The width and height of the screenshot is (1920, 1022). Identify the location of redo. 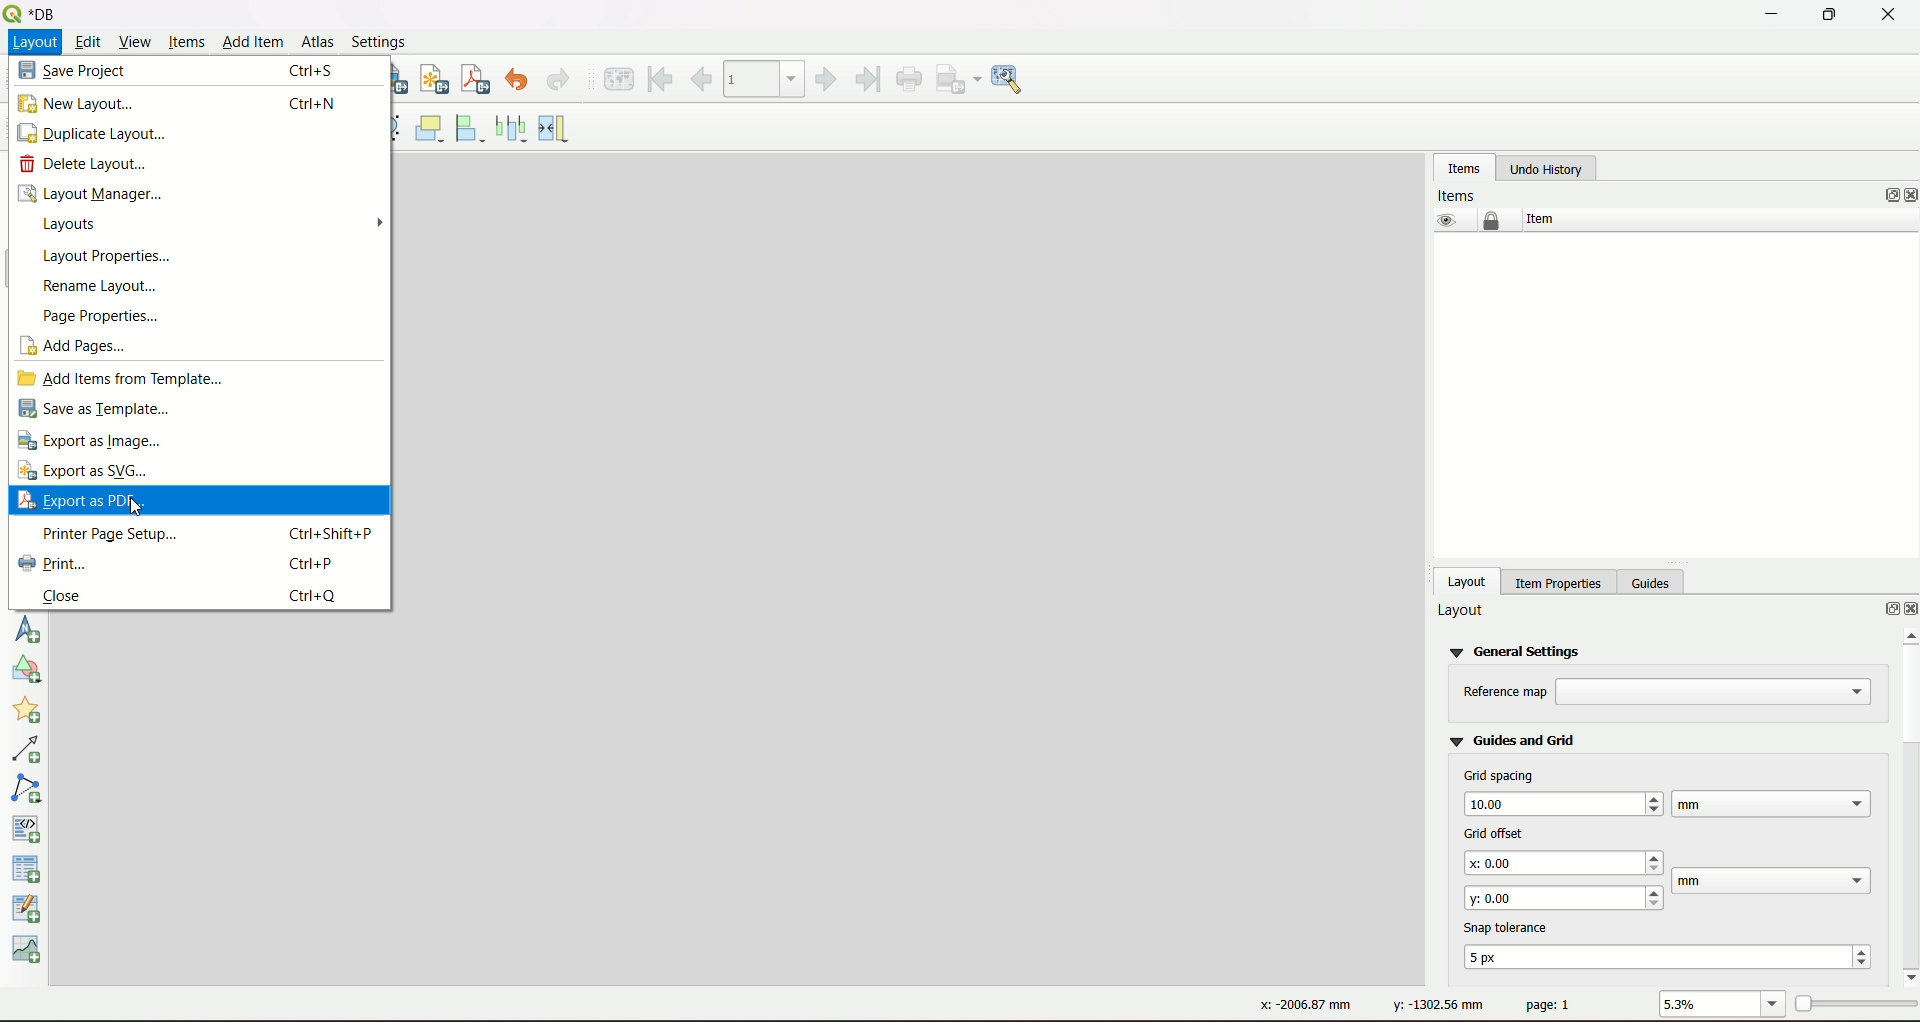
(559, 81).